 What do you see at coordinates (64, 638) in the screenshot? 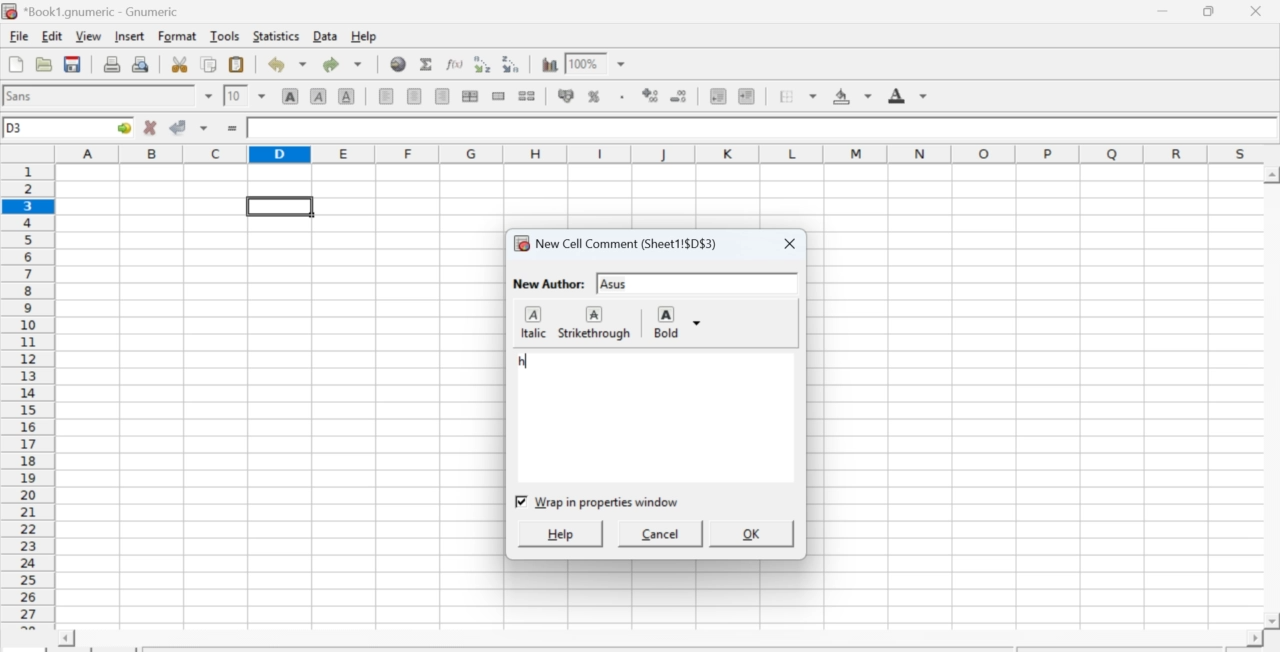
I see `scroll left` at bounding box center [64, 638].